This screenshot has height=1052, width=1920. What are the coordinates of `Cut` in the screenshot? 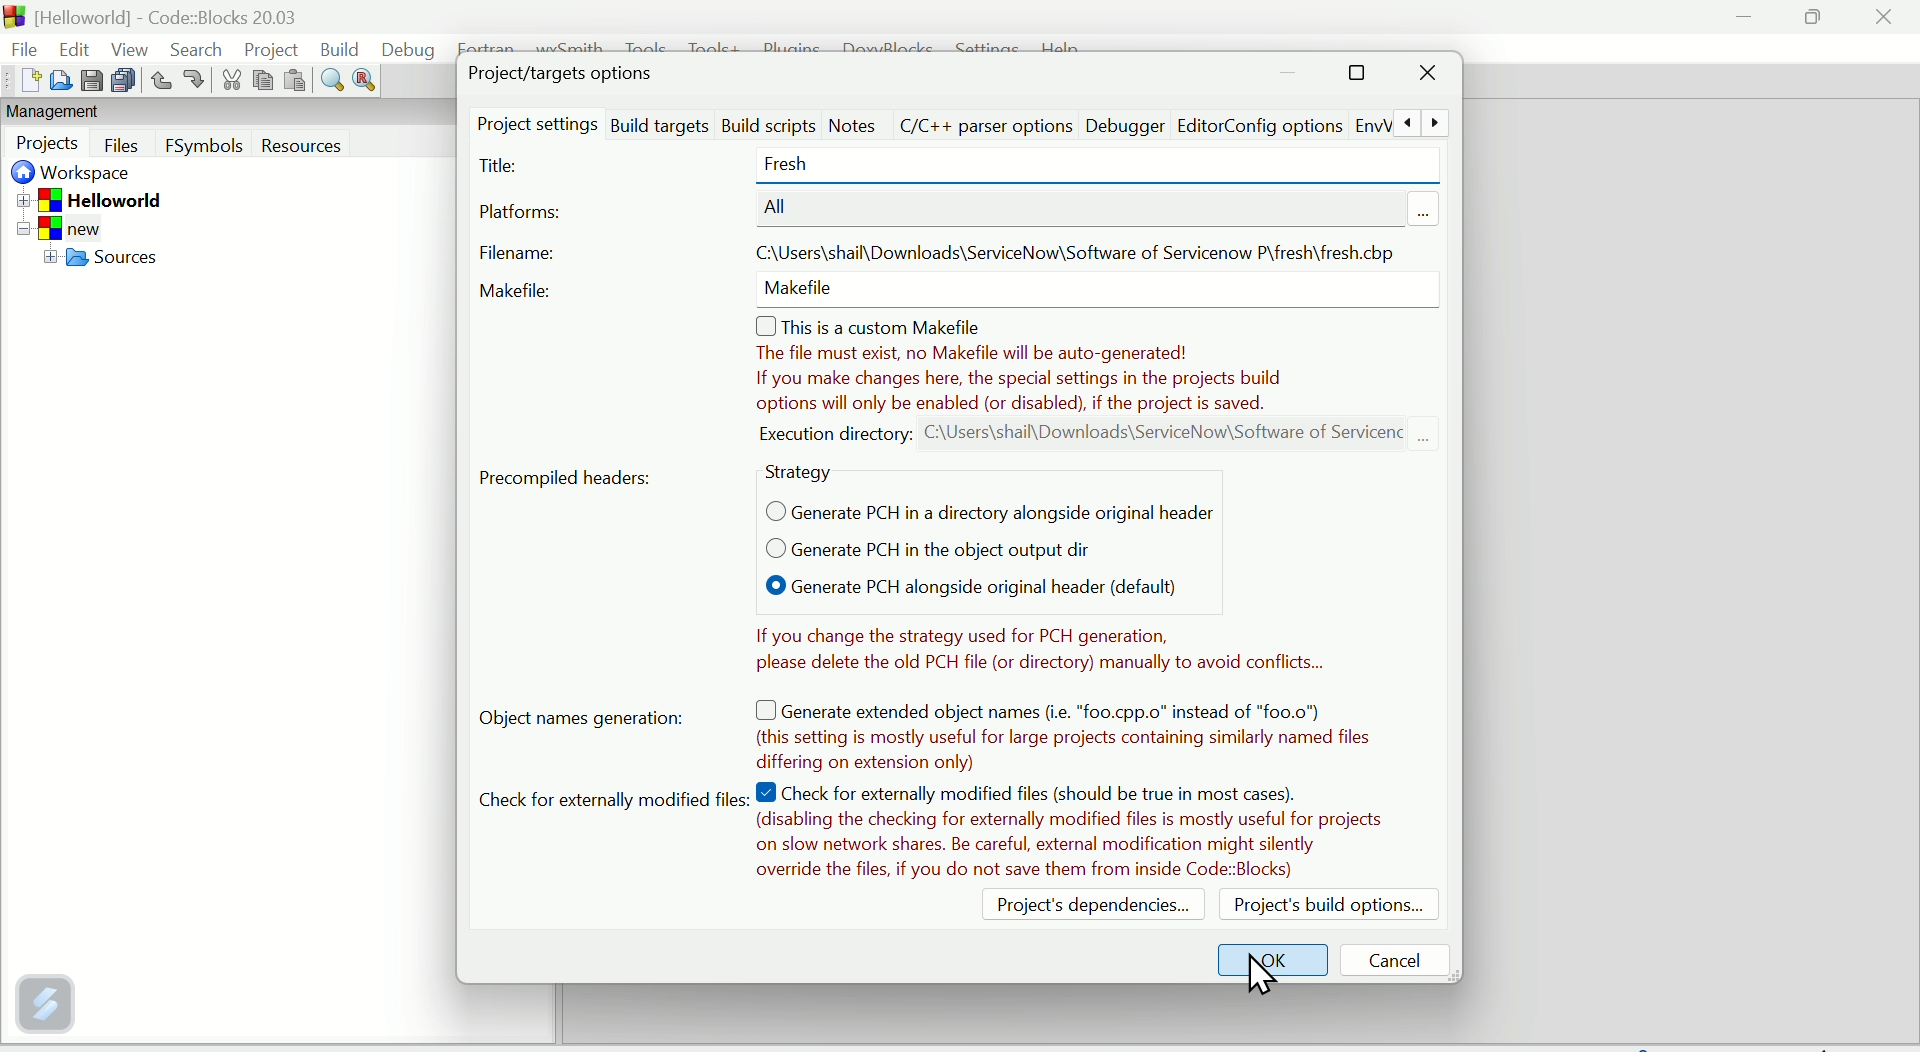 It's located at (227, 83).